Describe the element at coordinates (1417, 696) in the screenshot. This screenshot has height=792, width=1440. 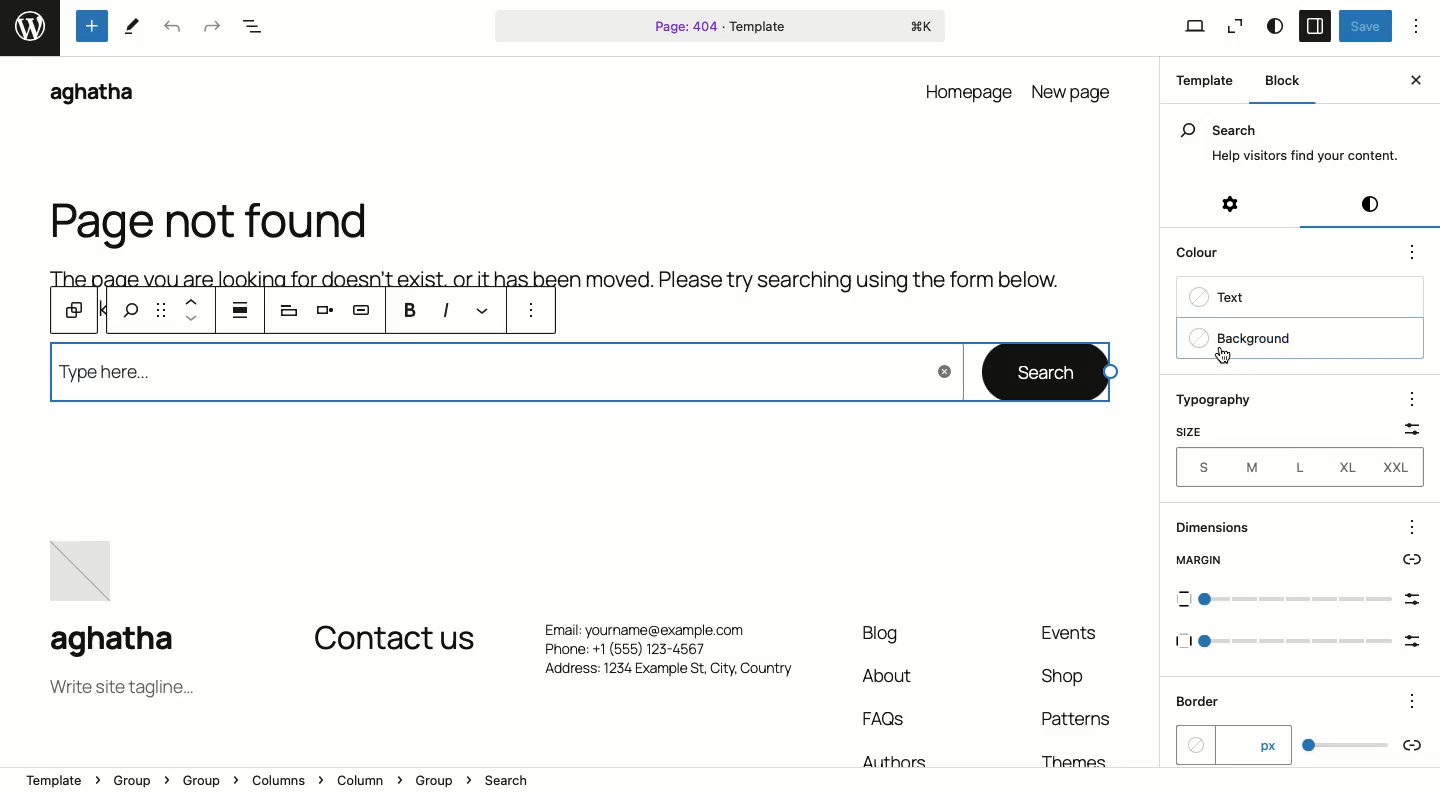
I see `` at that location.